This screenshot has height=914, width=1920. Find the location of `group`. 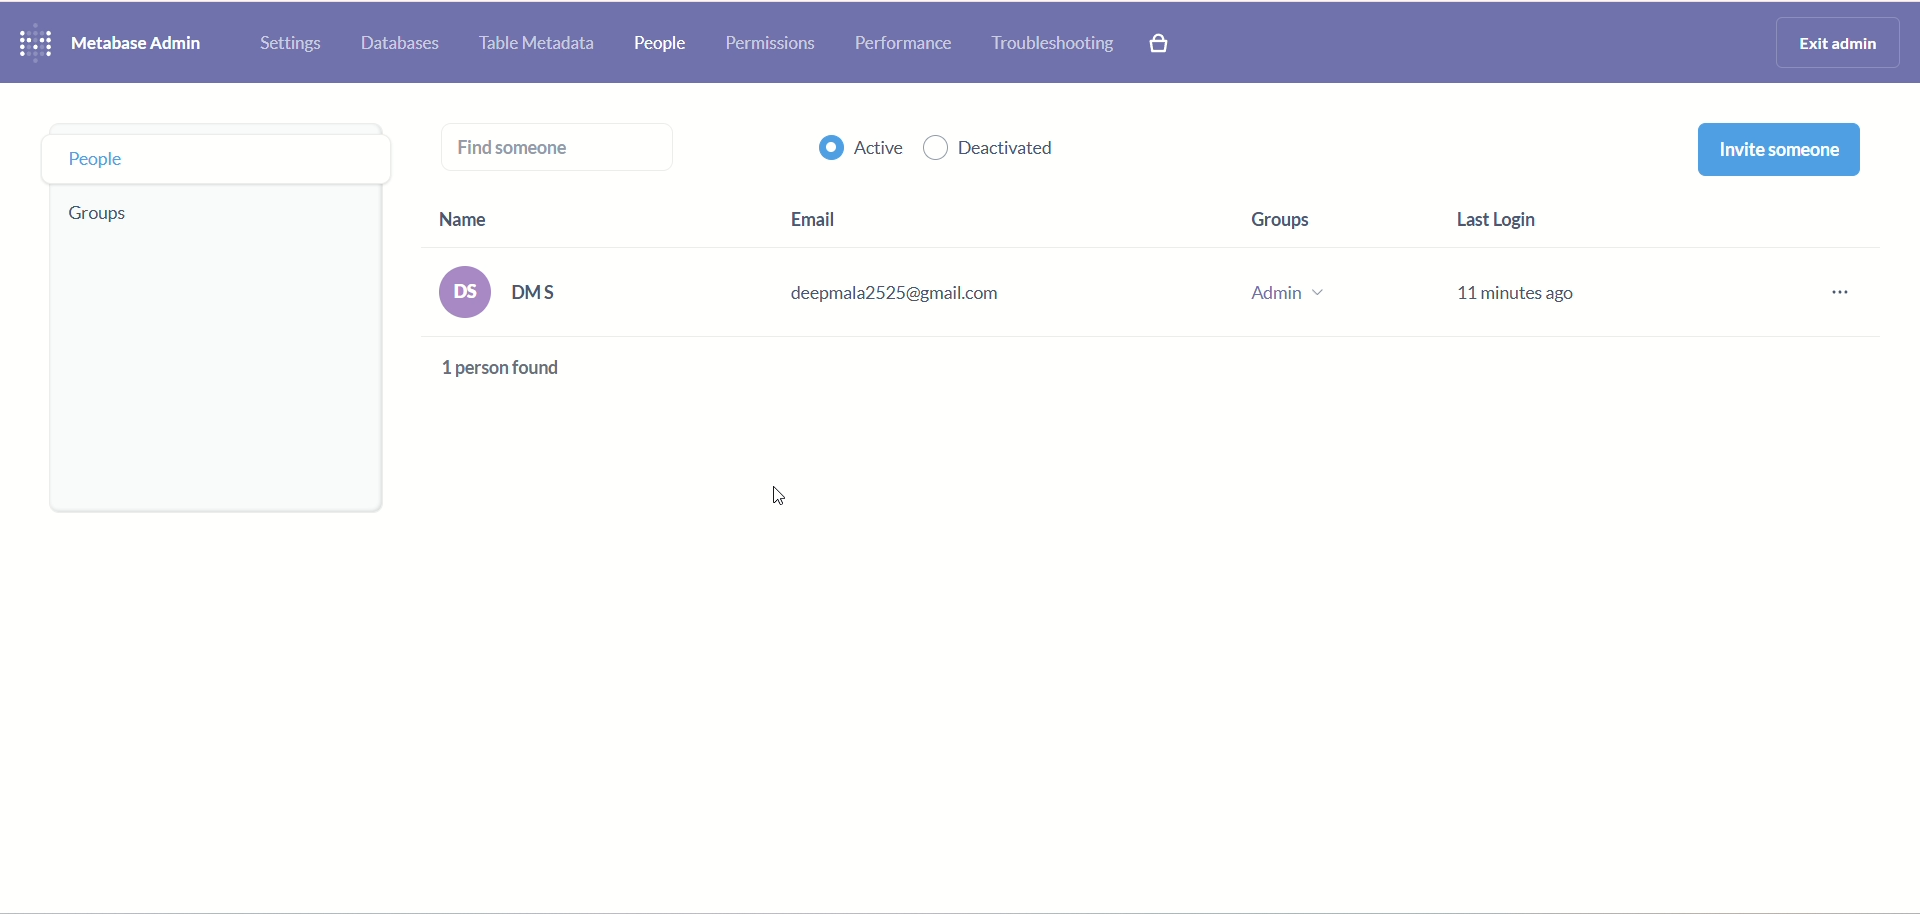

group is located at coordinates (1289, 260).